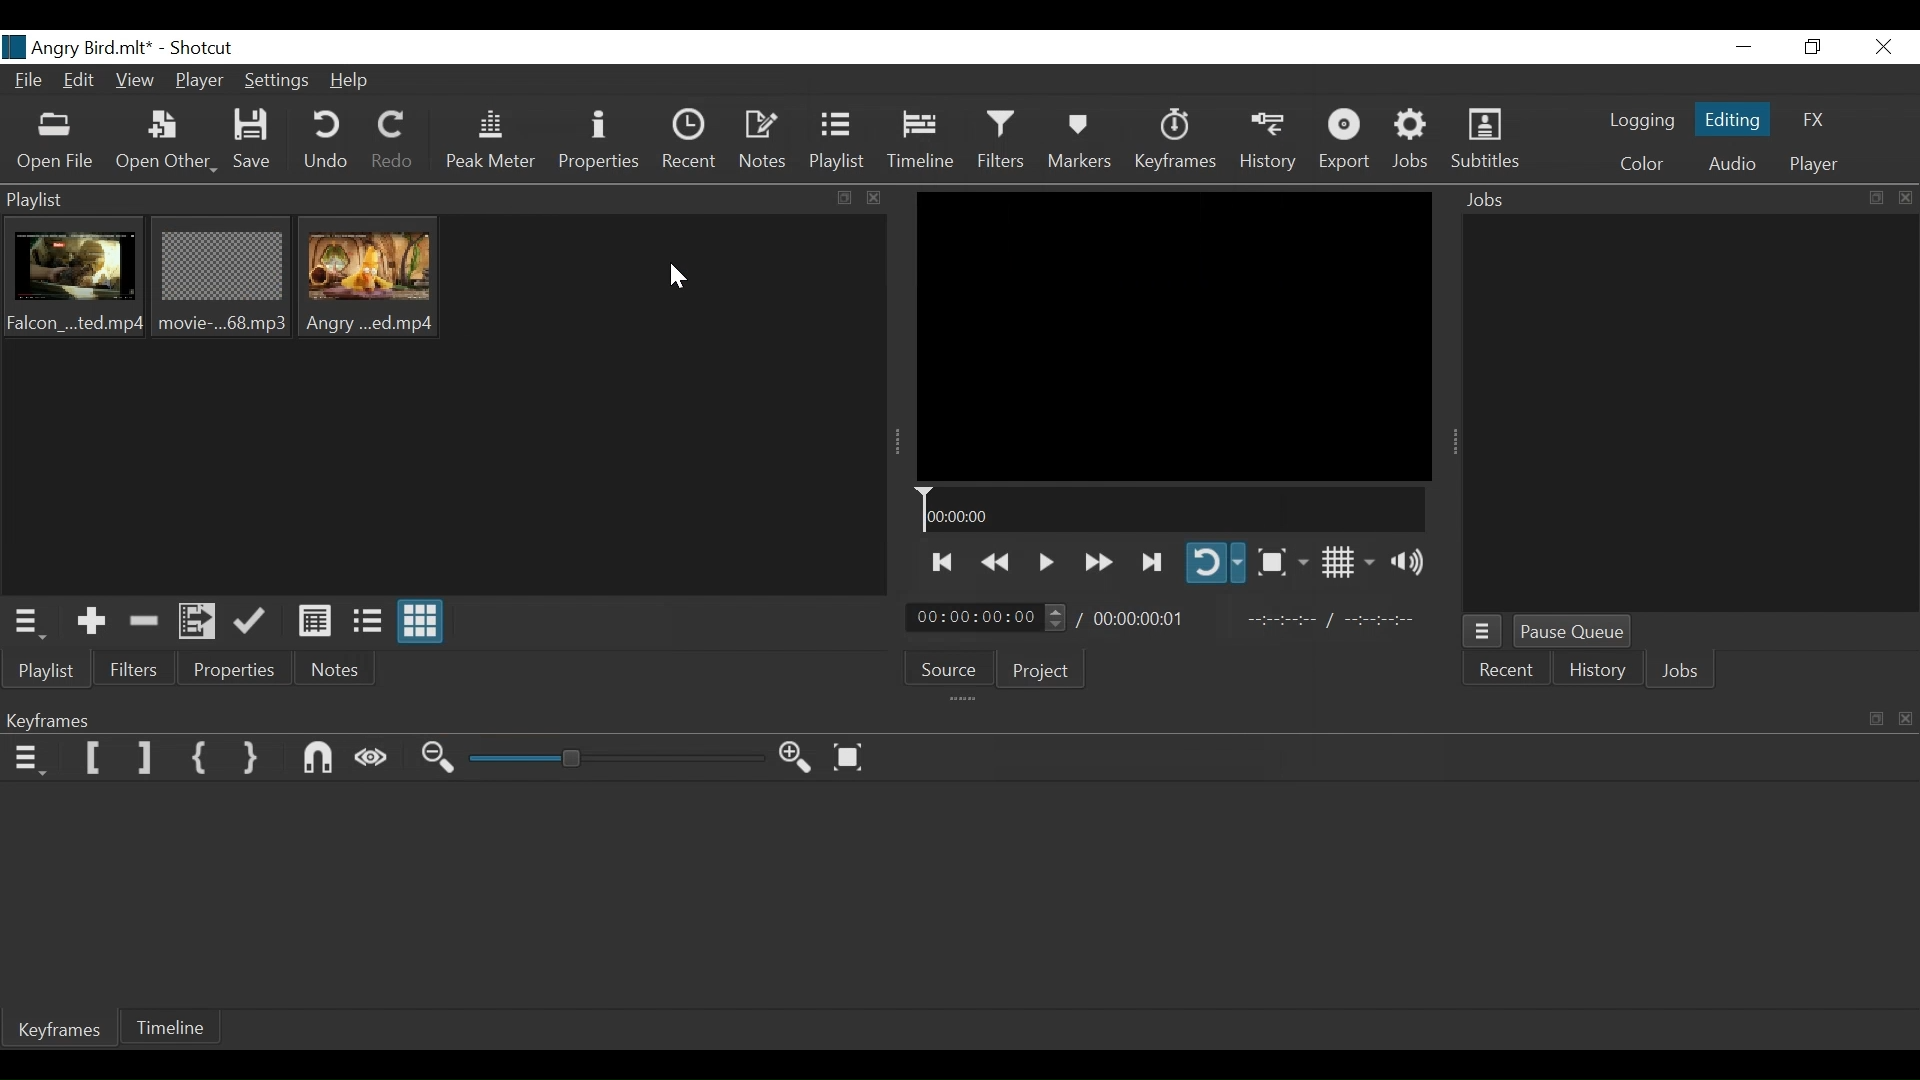  What do you see at coordinates (24, 82) in the screenshot?
I see `File` at bounding box center [24, 82].